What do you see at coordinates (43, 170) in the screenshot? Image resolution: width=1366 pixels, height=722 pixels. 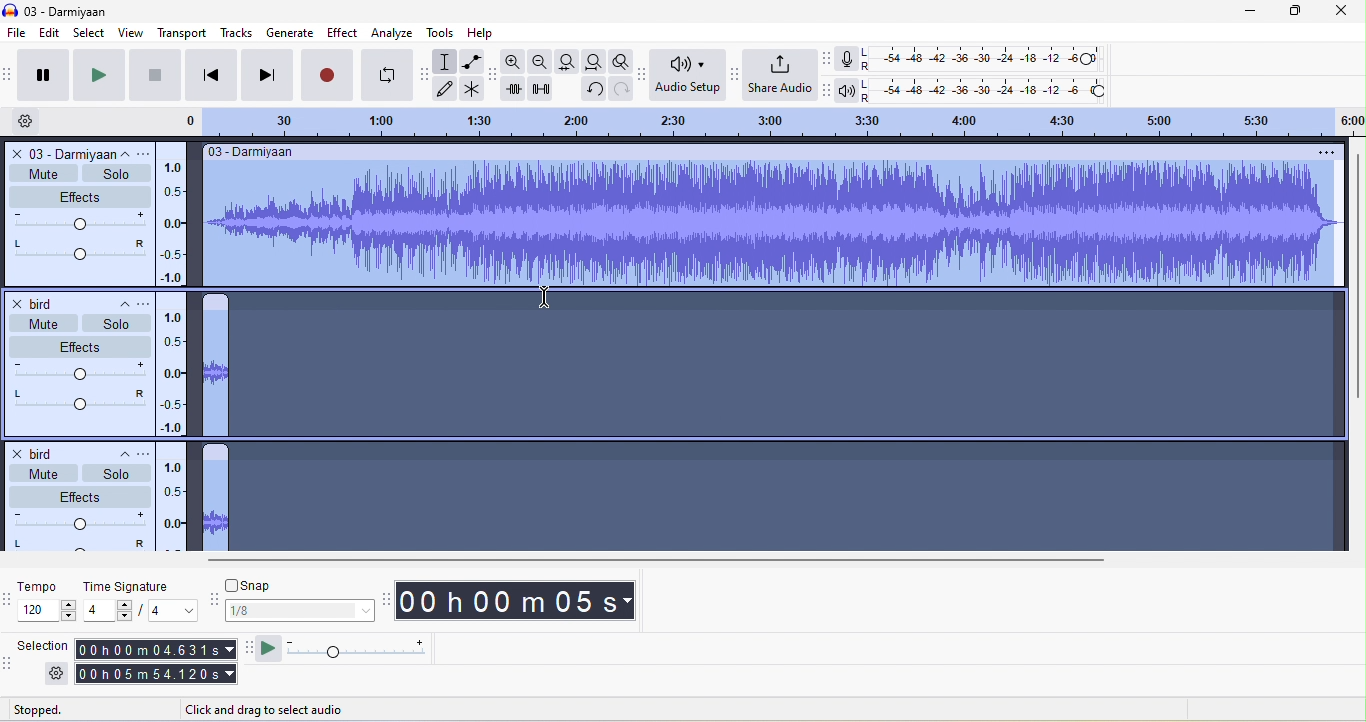 I see `mute` at bounding box center [43, 170].